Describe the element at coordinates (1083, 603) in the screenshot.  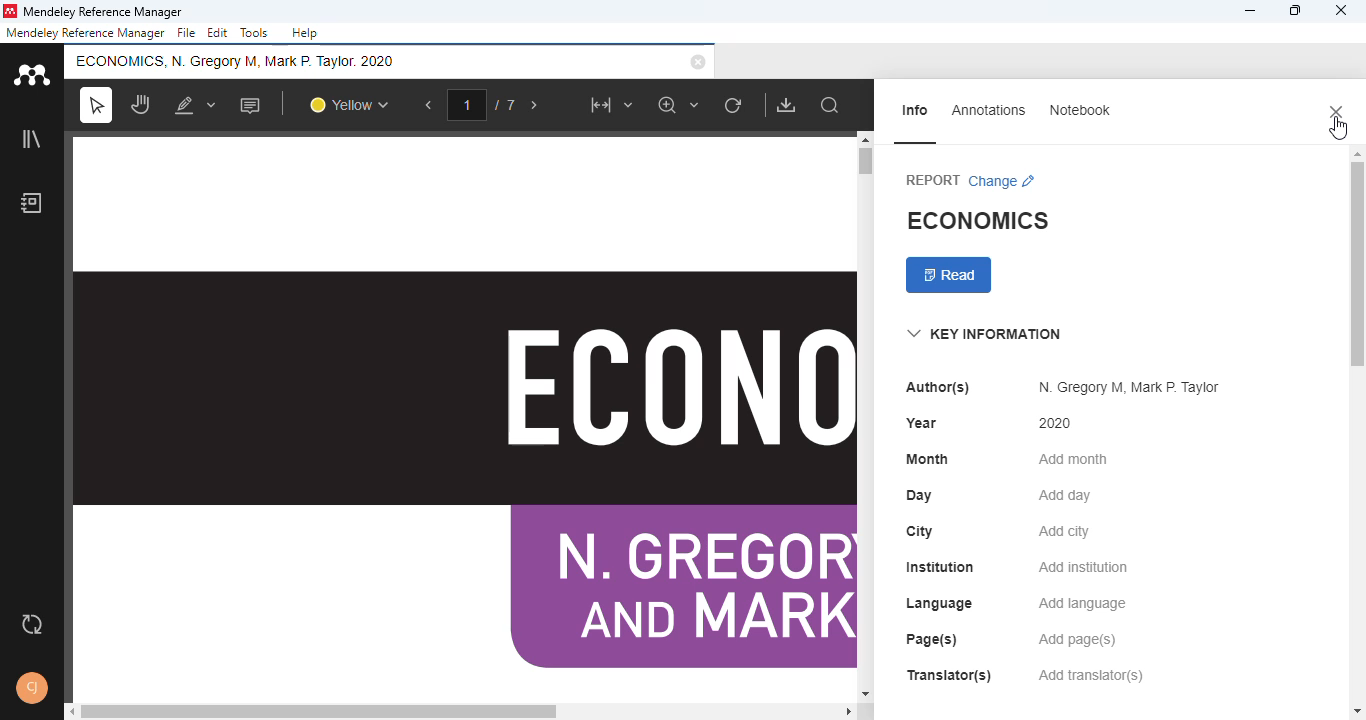
I see `add language` at that location.